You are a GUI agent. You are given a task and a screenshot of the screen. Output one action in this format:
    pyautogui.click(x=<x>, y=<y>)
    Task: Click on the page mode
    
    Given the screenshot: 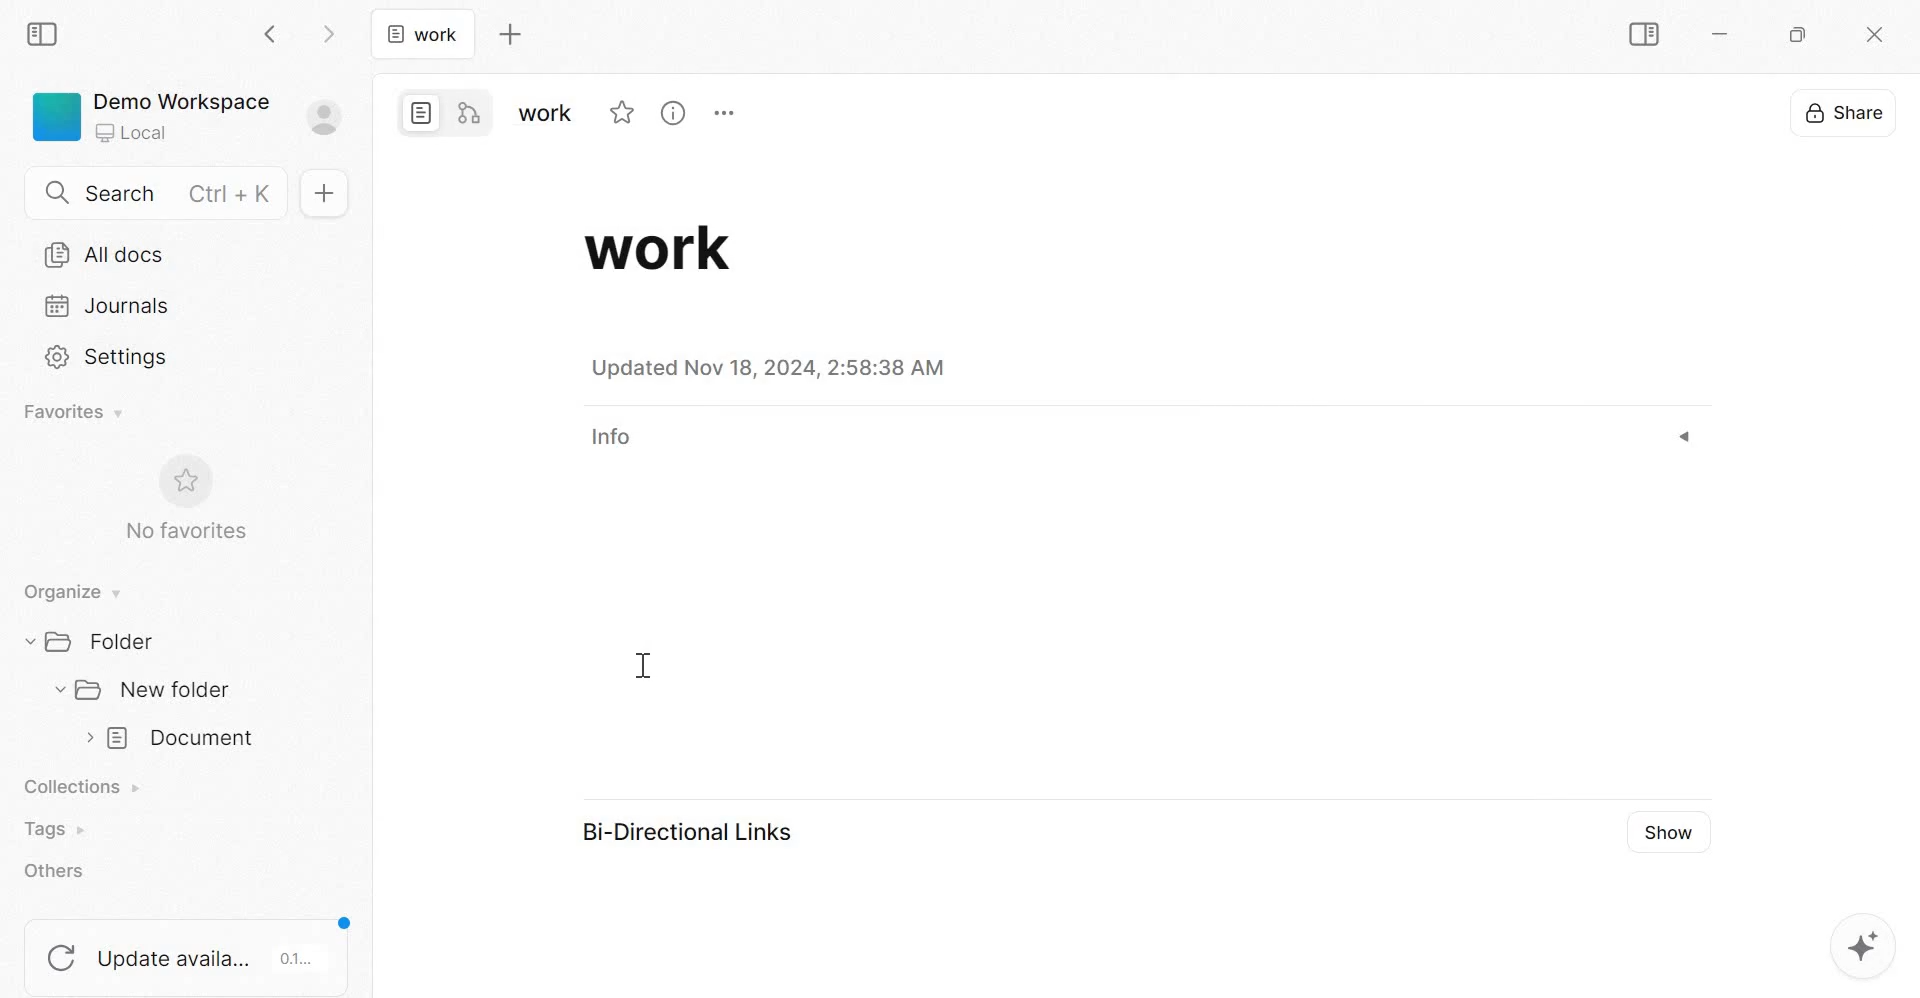 What is the action you would take?
    pyautogui.click(x=422, y=112)
    